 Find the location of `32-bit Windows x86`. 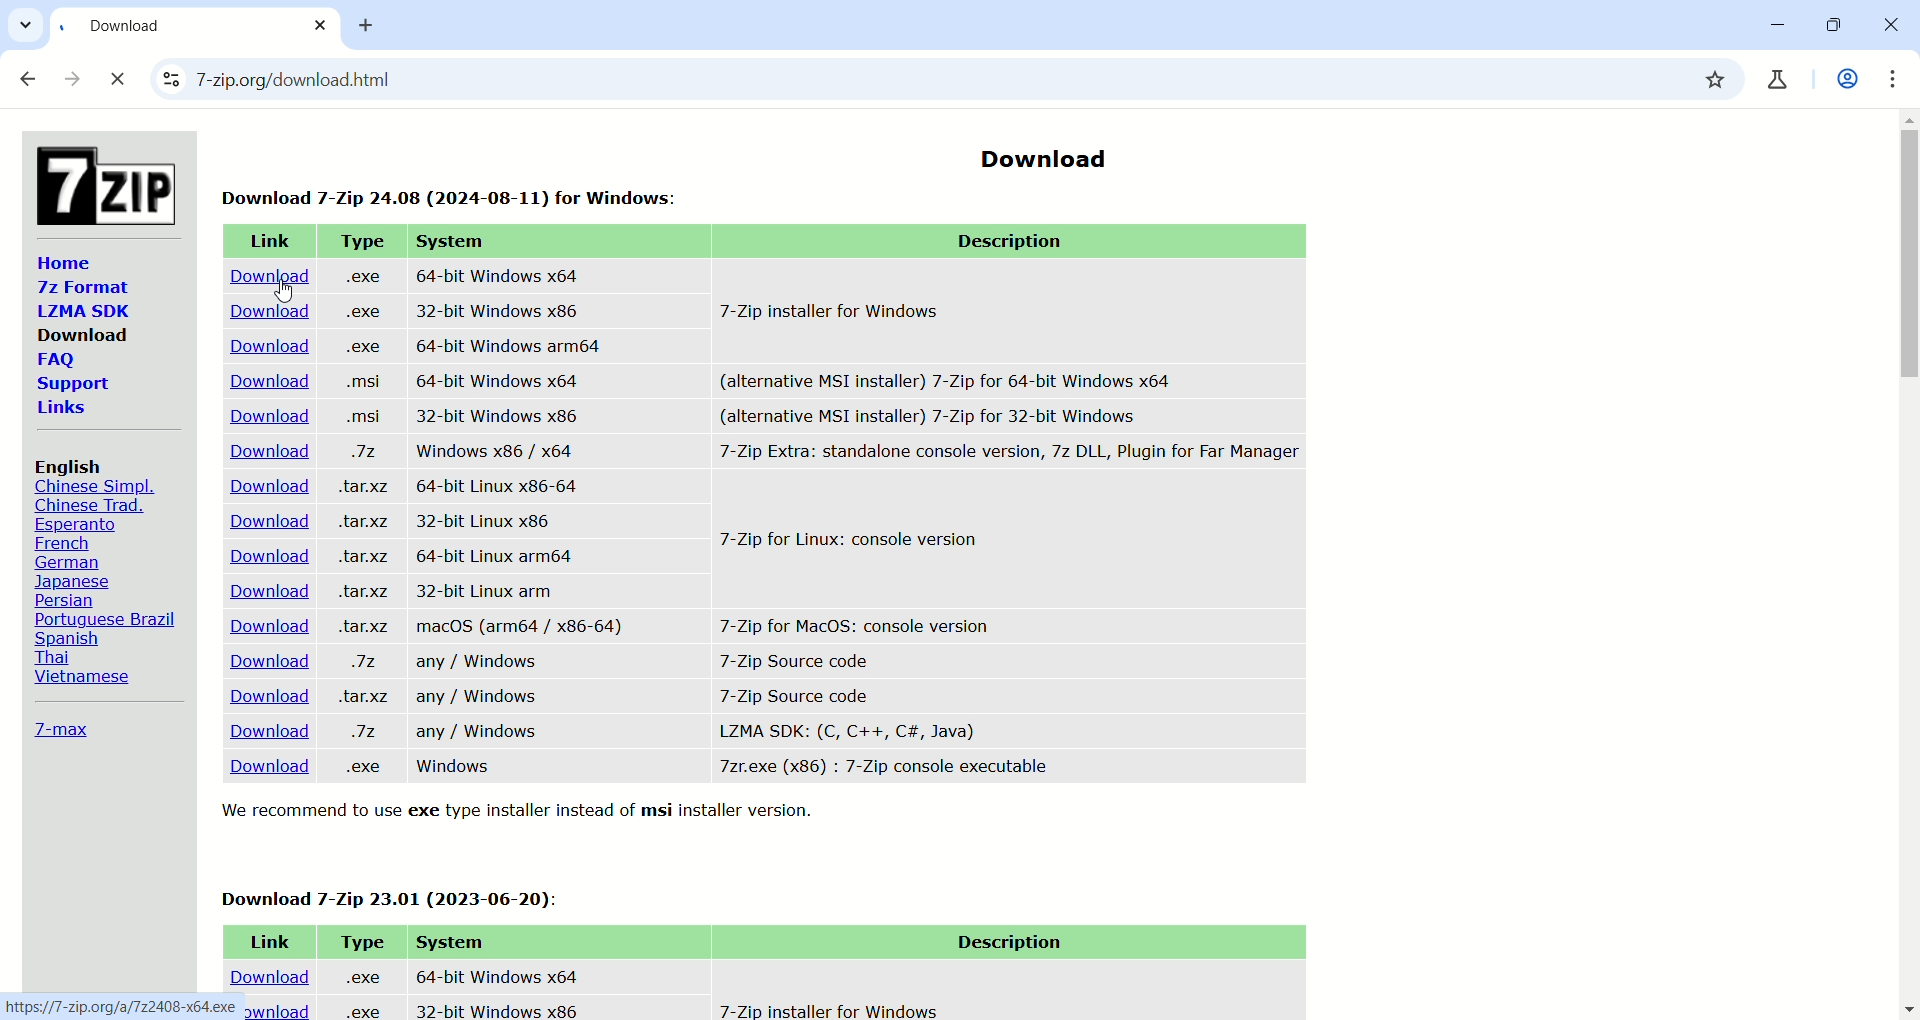

32-bit Windows x86 is located at coordinates (502, 416).